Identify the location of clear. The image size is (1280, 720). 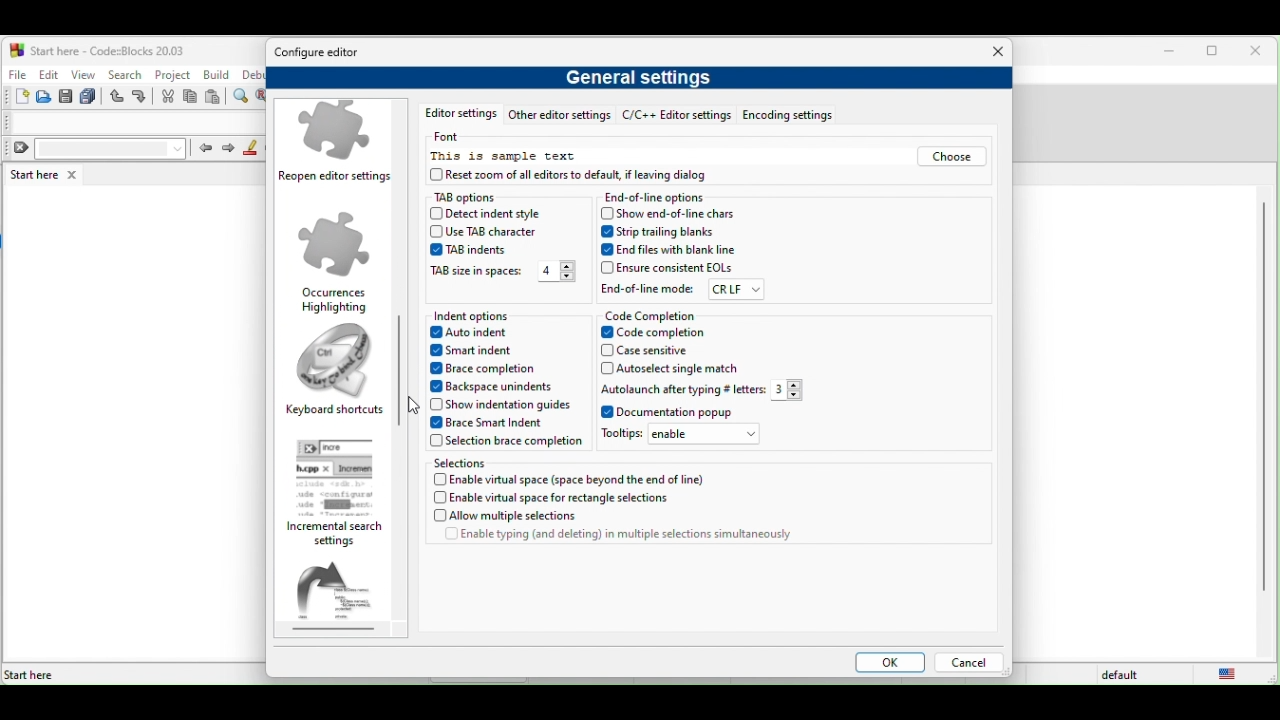
(96, 149).